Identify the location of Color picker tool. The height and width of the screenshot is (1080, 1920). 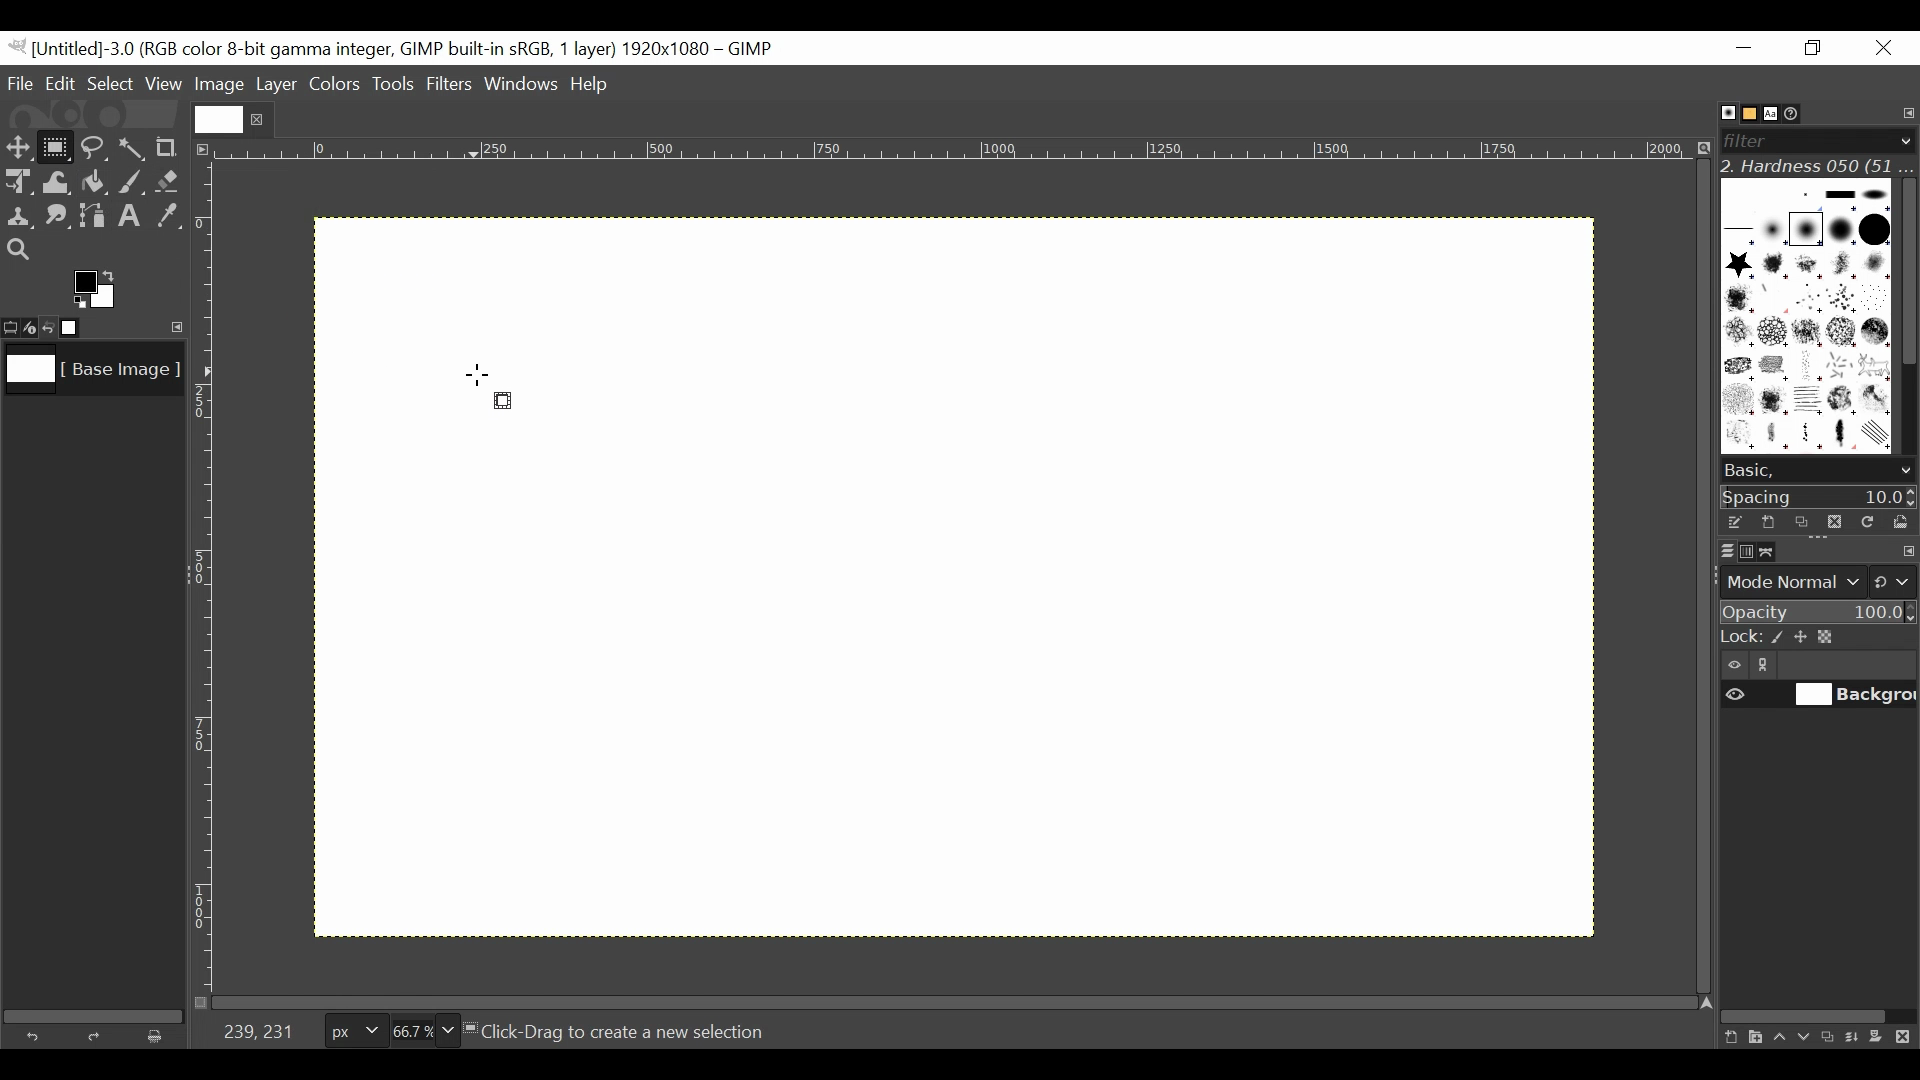
(170, 218).